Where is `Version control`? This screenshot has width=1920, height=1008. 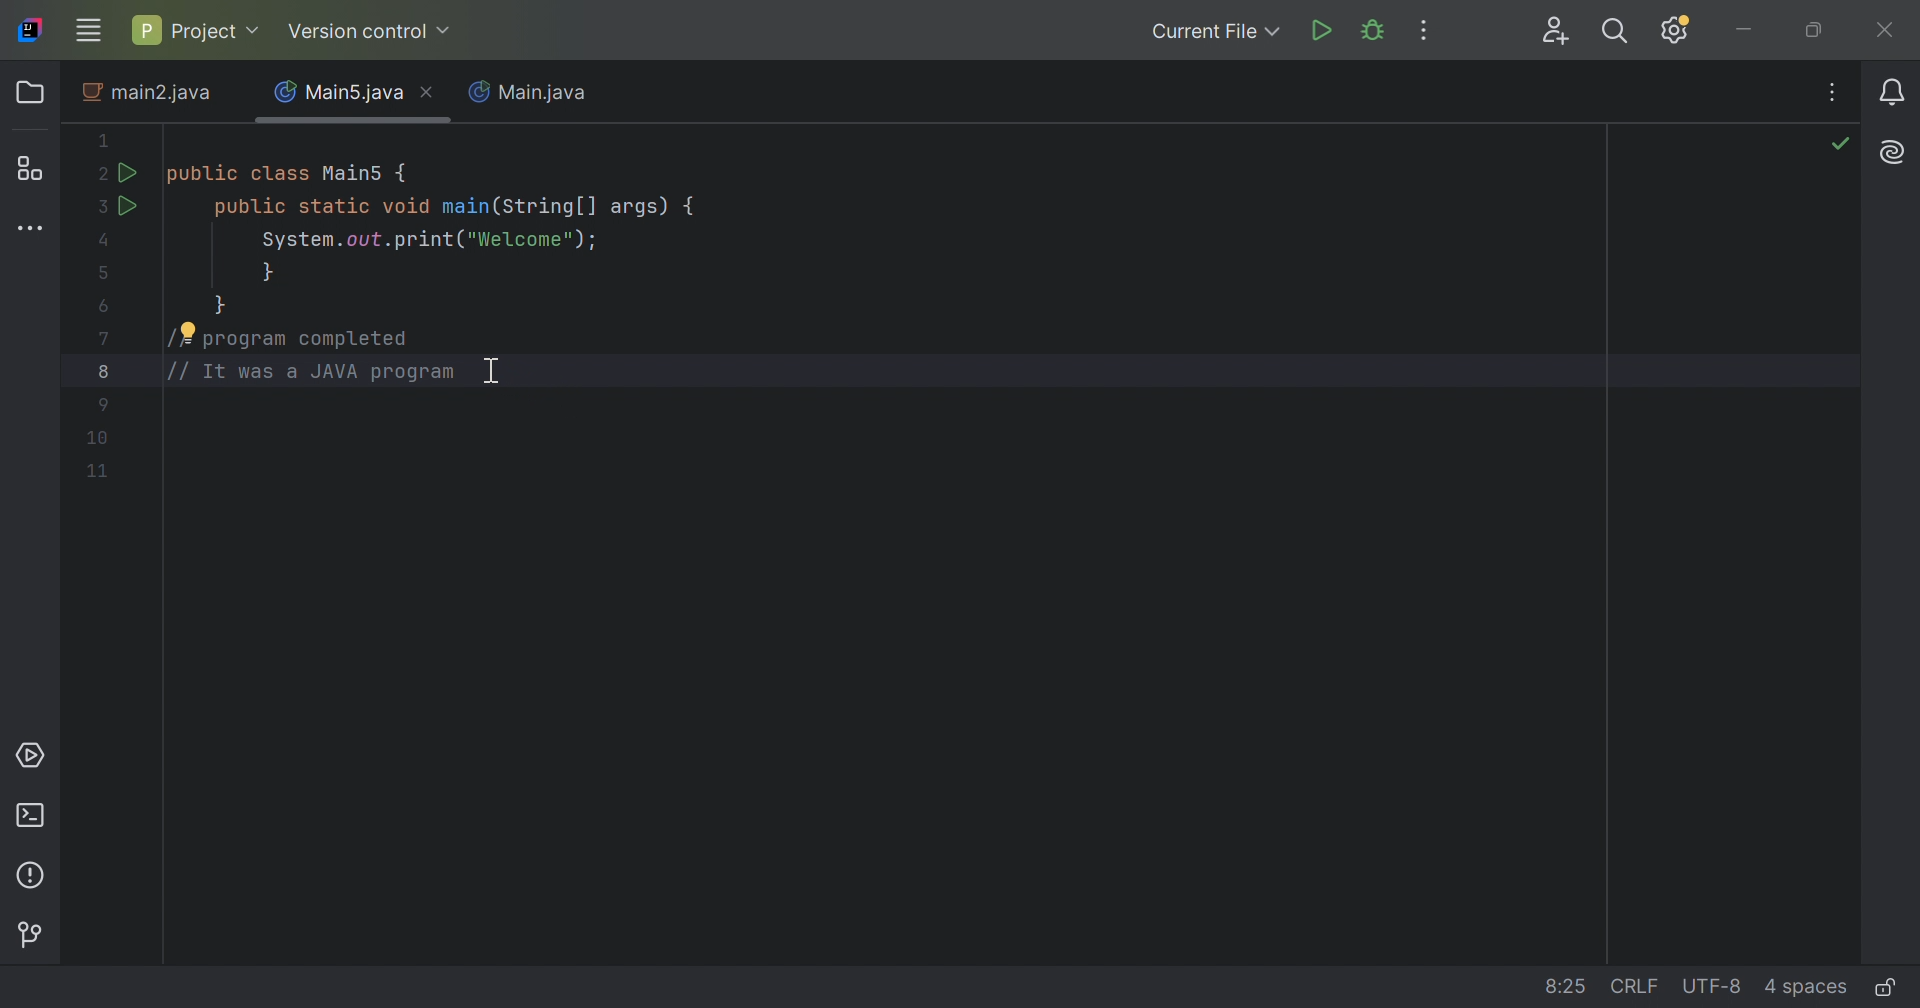
Version control is located at coordinates (372, 32).